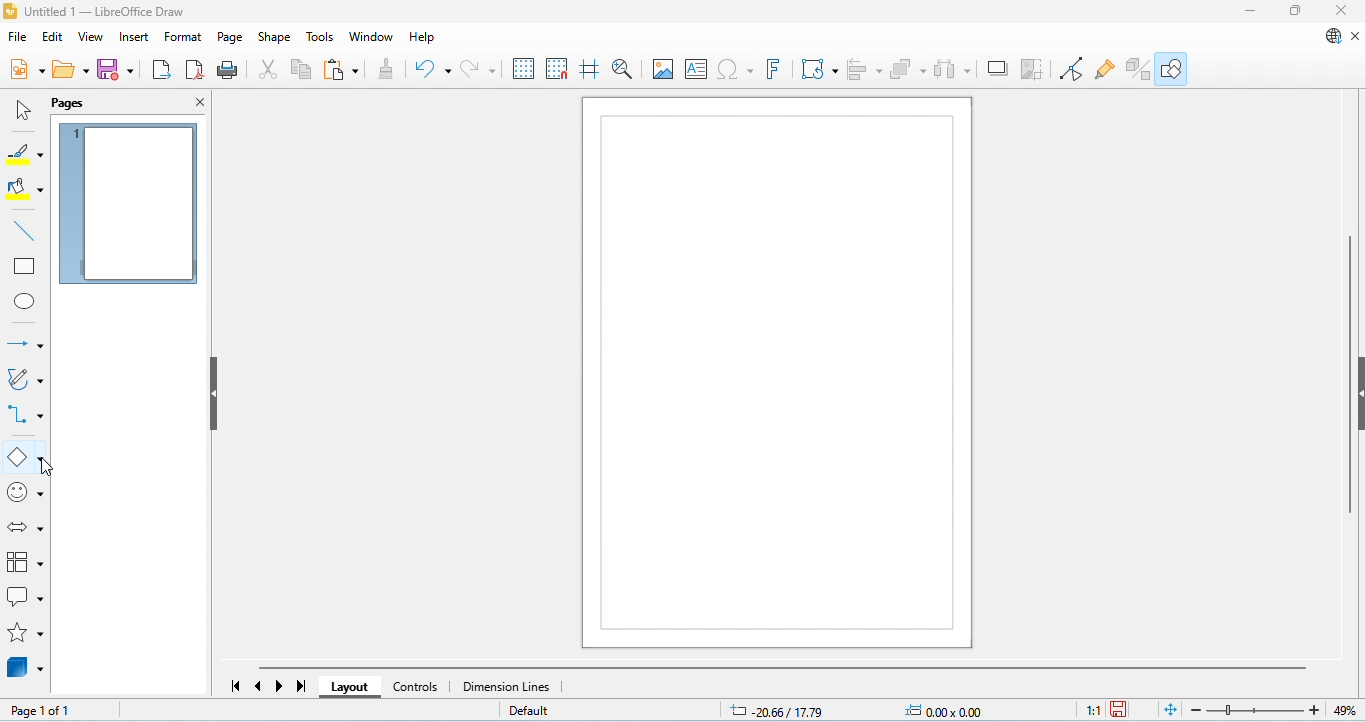  What do you see at coordinates (1342, 11) in the screenshot?
I see `close` at bounding box center [1342, 11].